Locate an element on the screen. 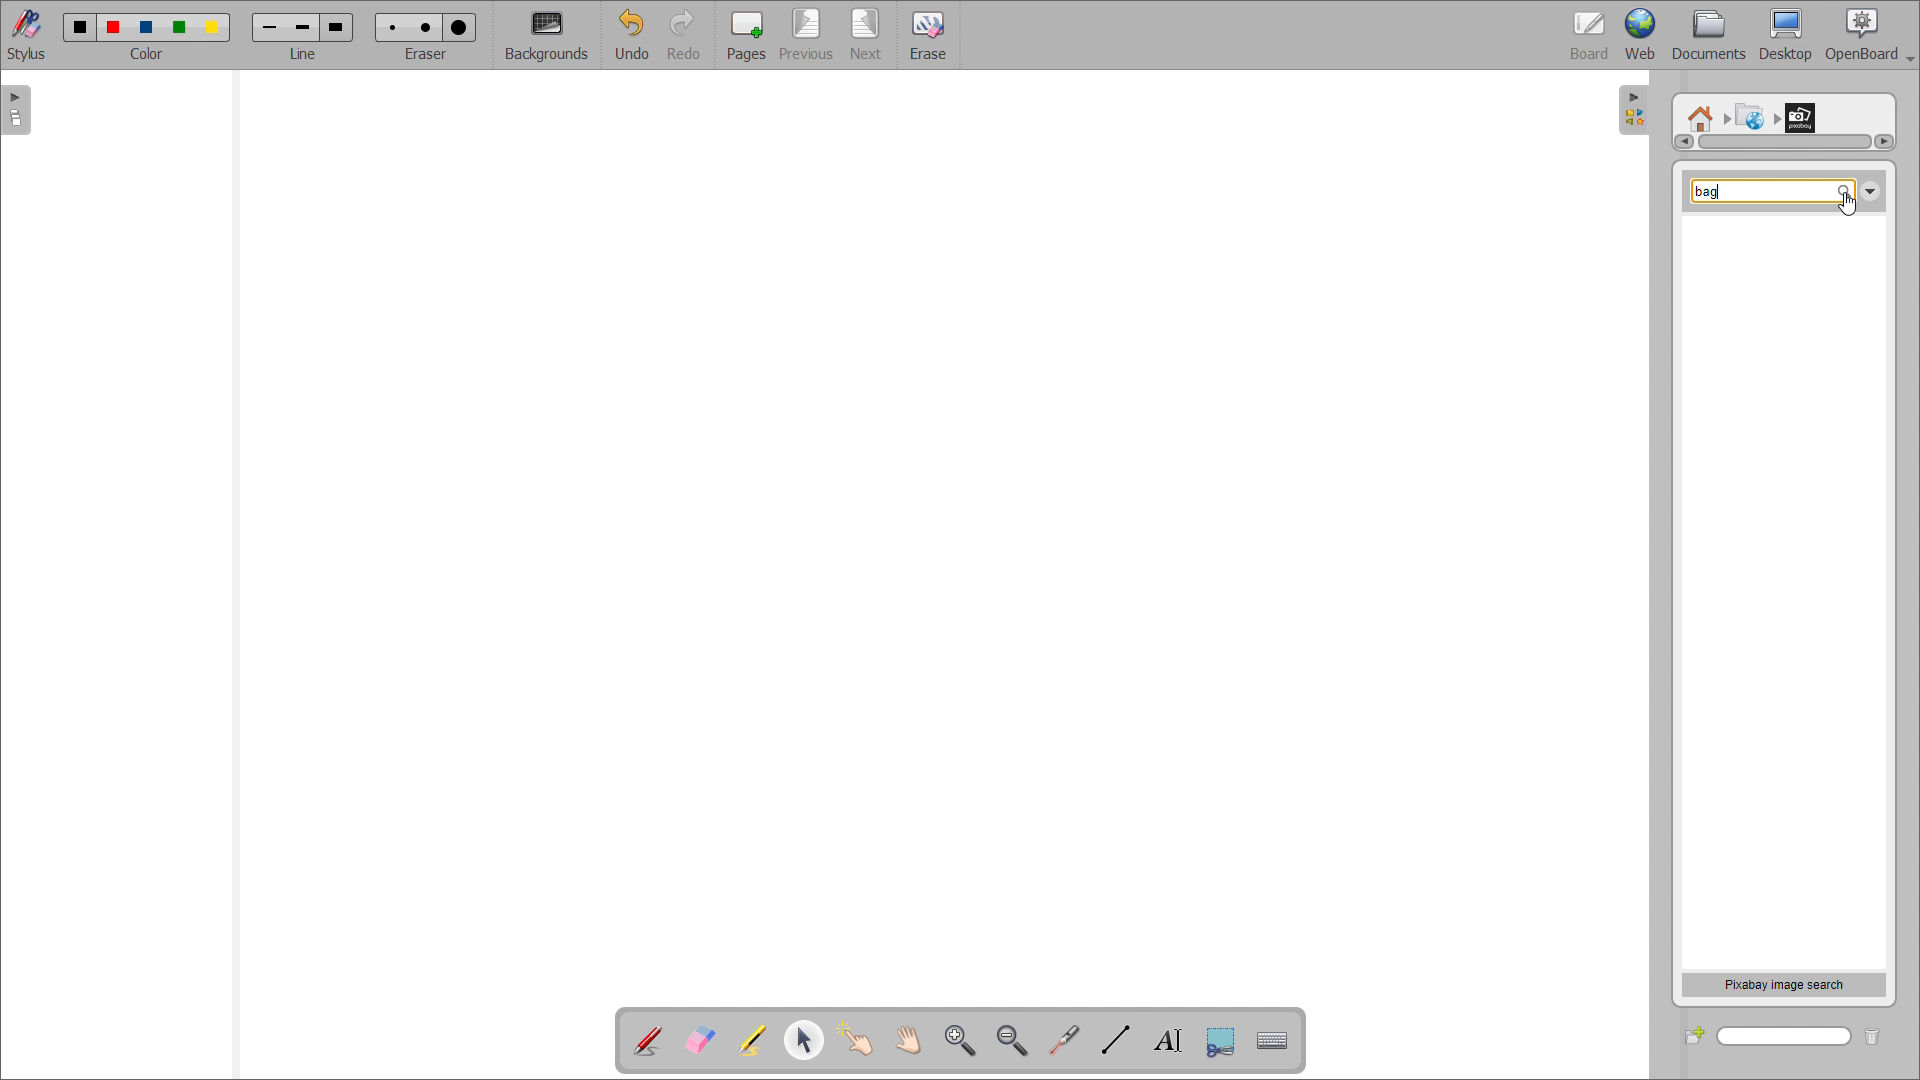  draw lines is located at coordinates (1116, 1040).